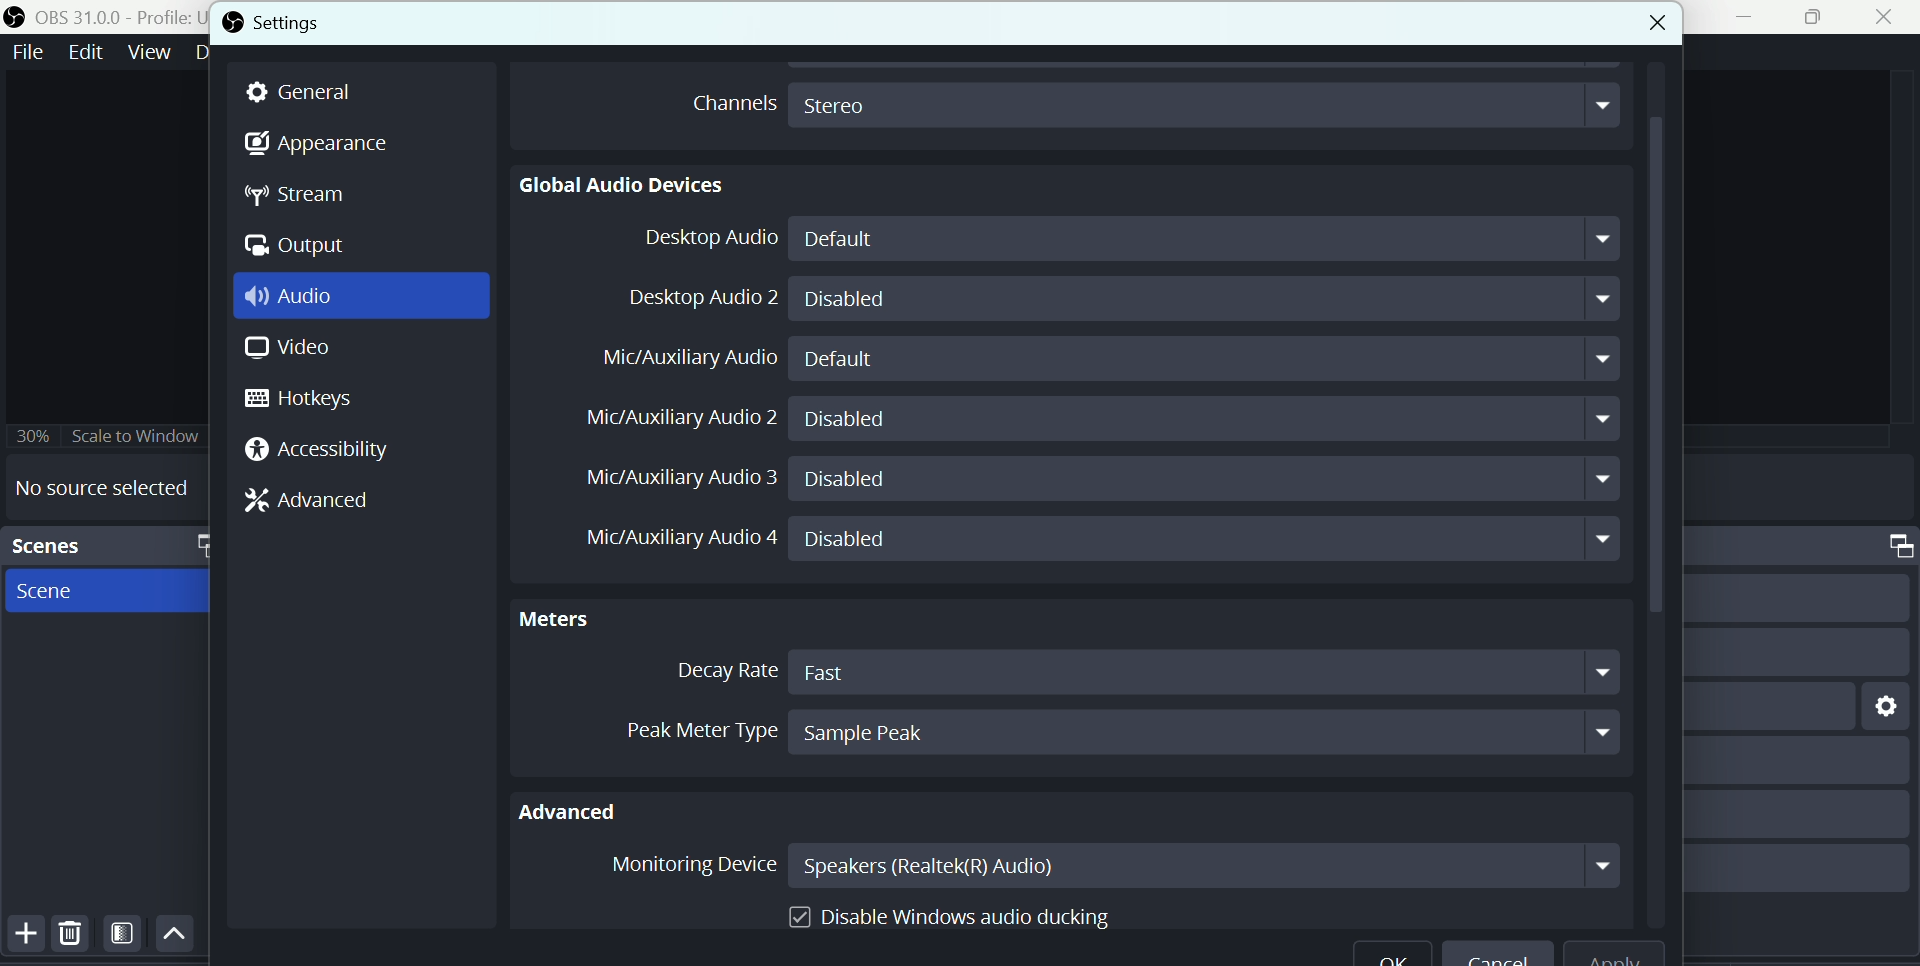 Image resolution: width=1920 pixels, height=966 pixels. I want to click on Settings, so click(322, 22).